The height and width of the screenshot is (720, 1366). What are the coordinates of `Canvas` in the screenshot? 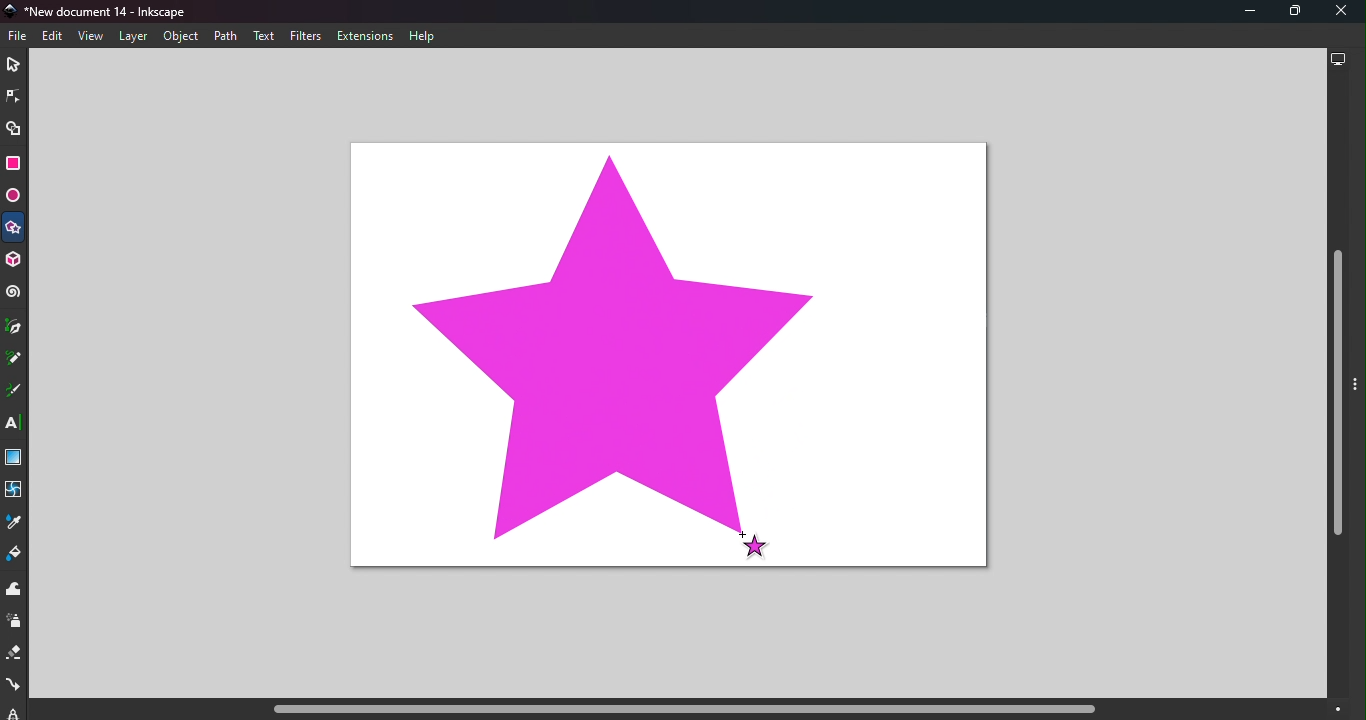 It's located at (662, 356).